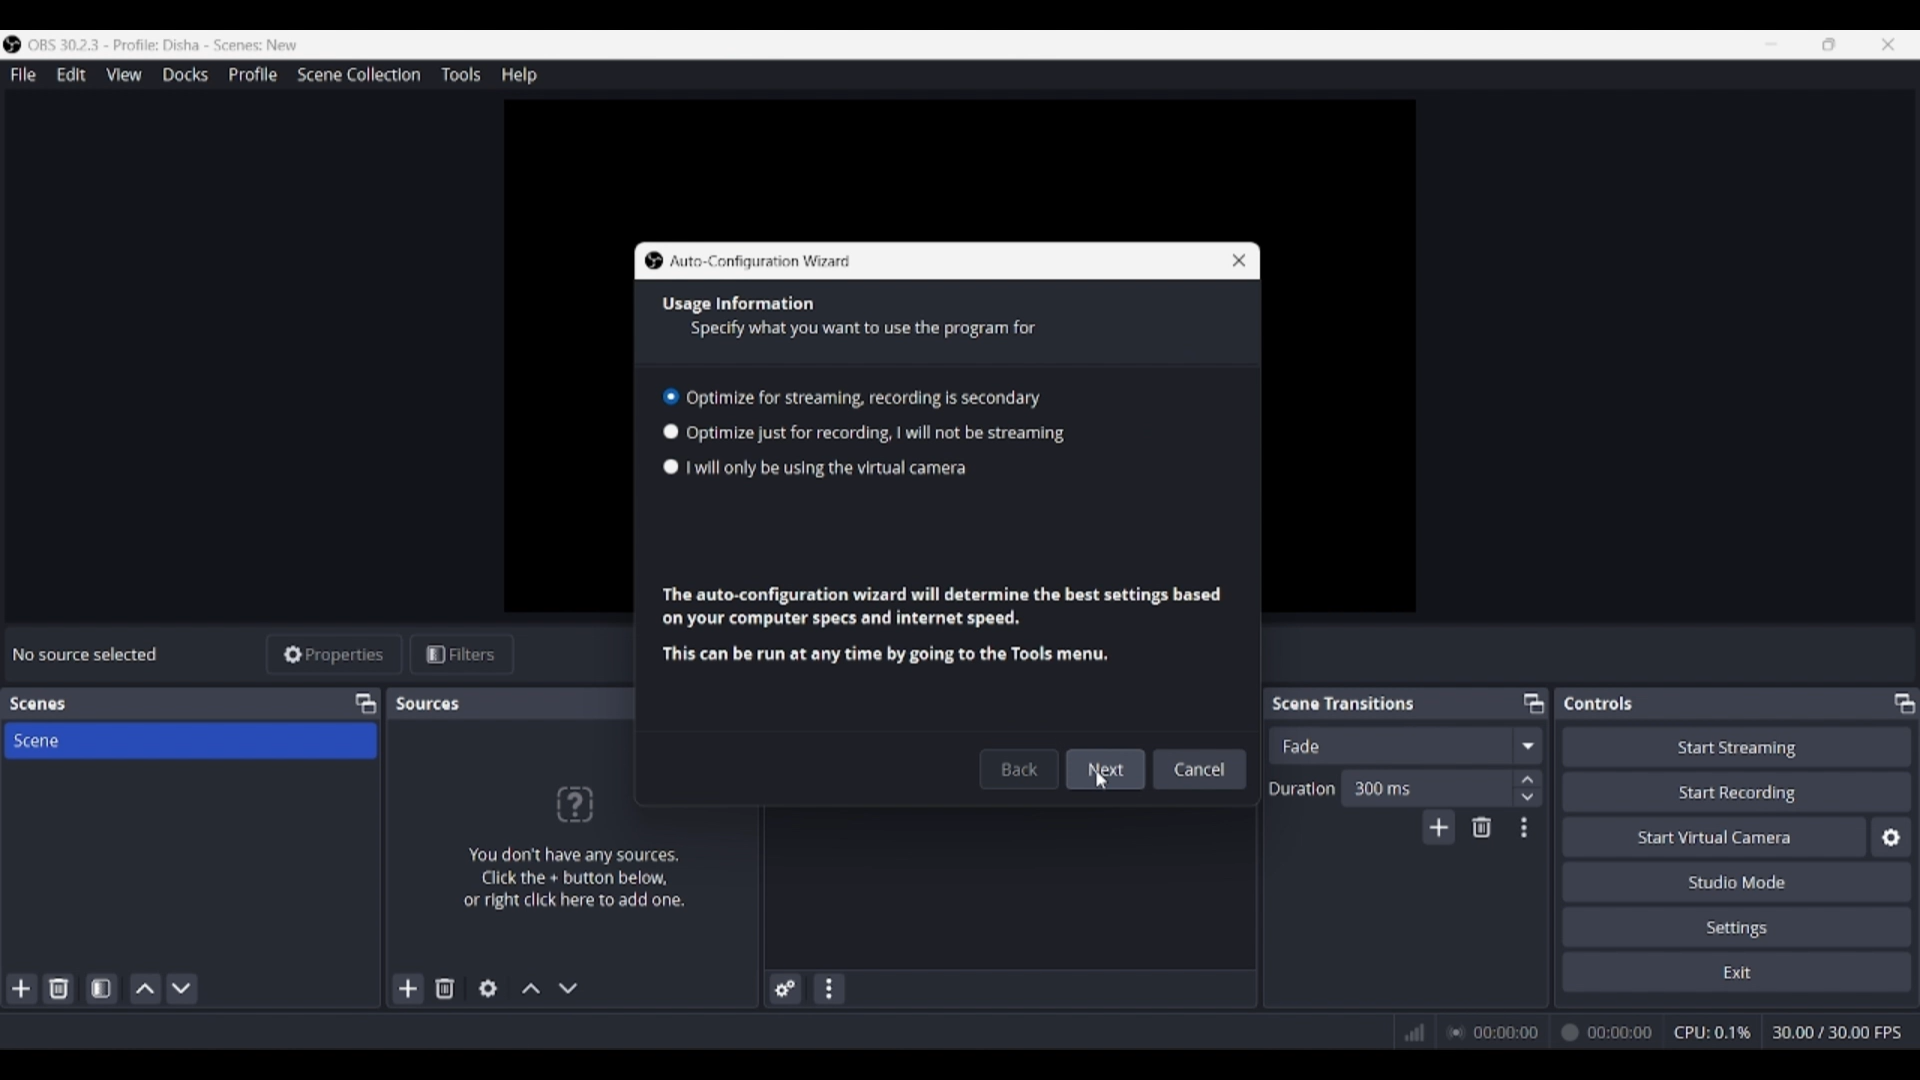 Image resolution: width=1920 pixels, height=1080 pixels. What do you see at coordinates (1534, 703) in the screenshot?
I see `Float Scene transitions panel` at bounding box center [1534, 703].